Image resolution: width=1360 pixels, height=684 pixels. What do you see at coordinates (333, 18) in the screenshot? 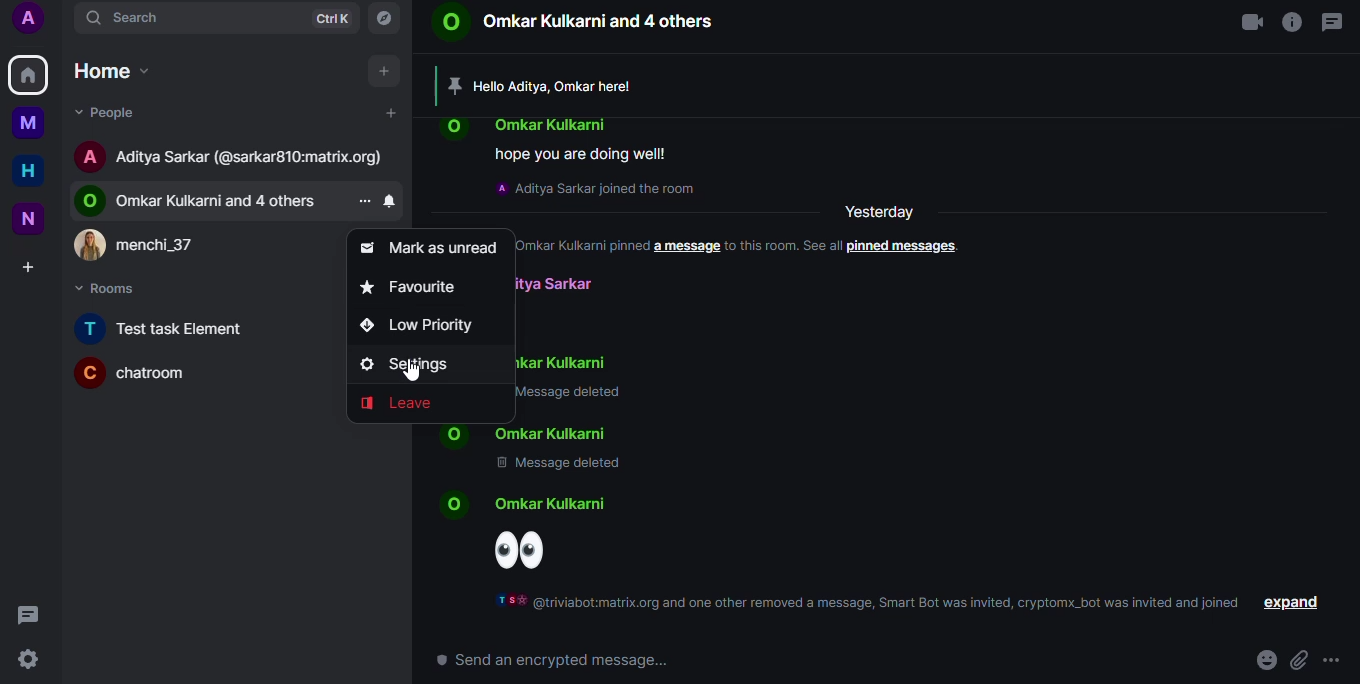
I see `ctrl k` at bounding box center [333, 18].